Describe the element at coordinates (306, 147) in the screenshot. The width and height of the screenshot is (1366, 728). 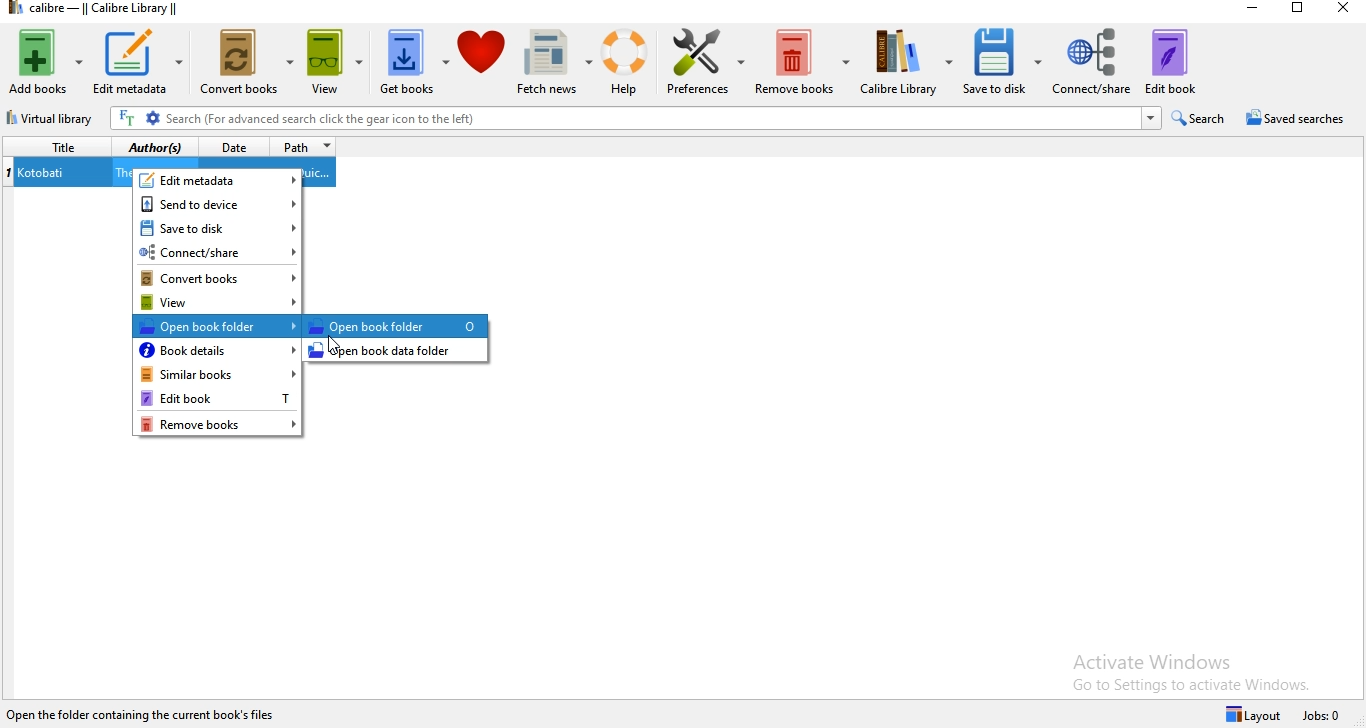
I see `path` at that location.